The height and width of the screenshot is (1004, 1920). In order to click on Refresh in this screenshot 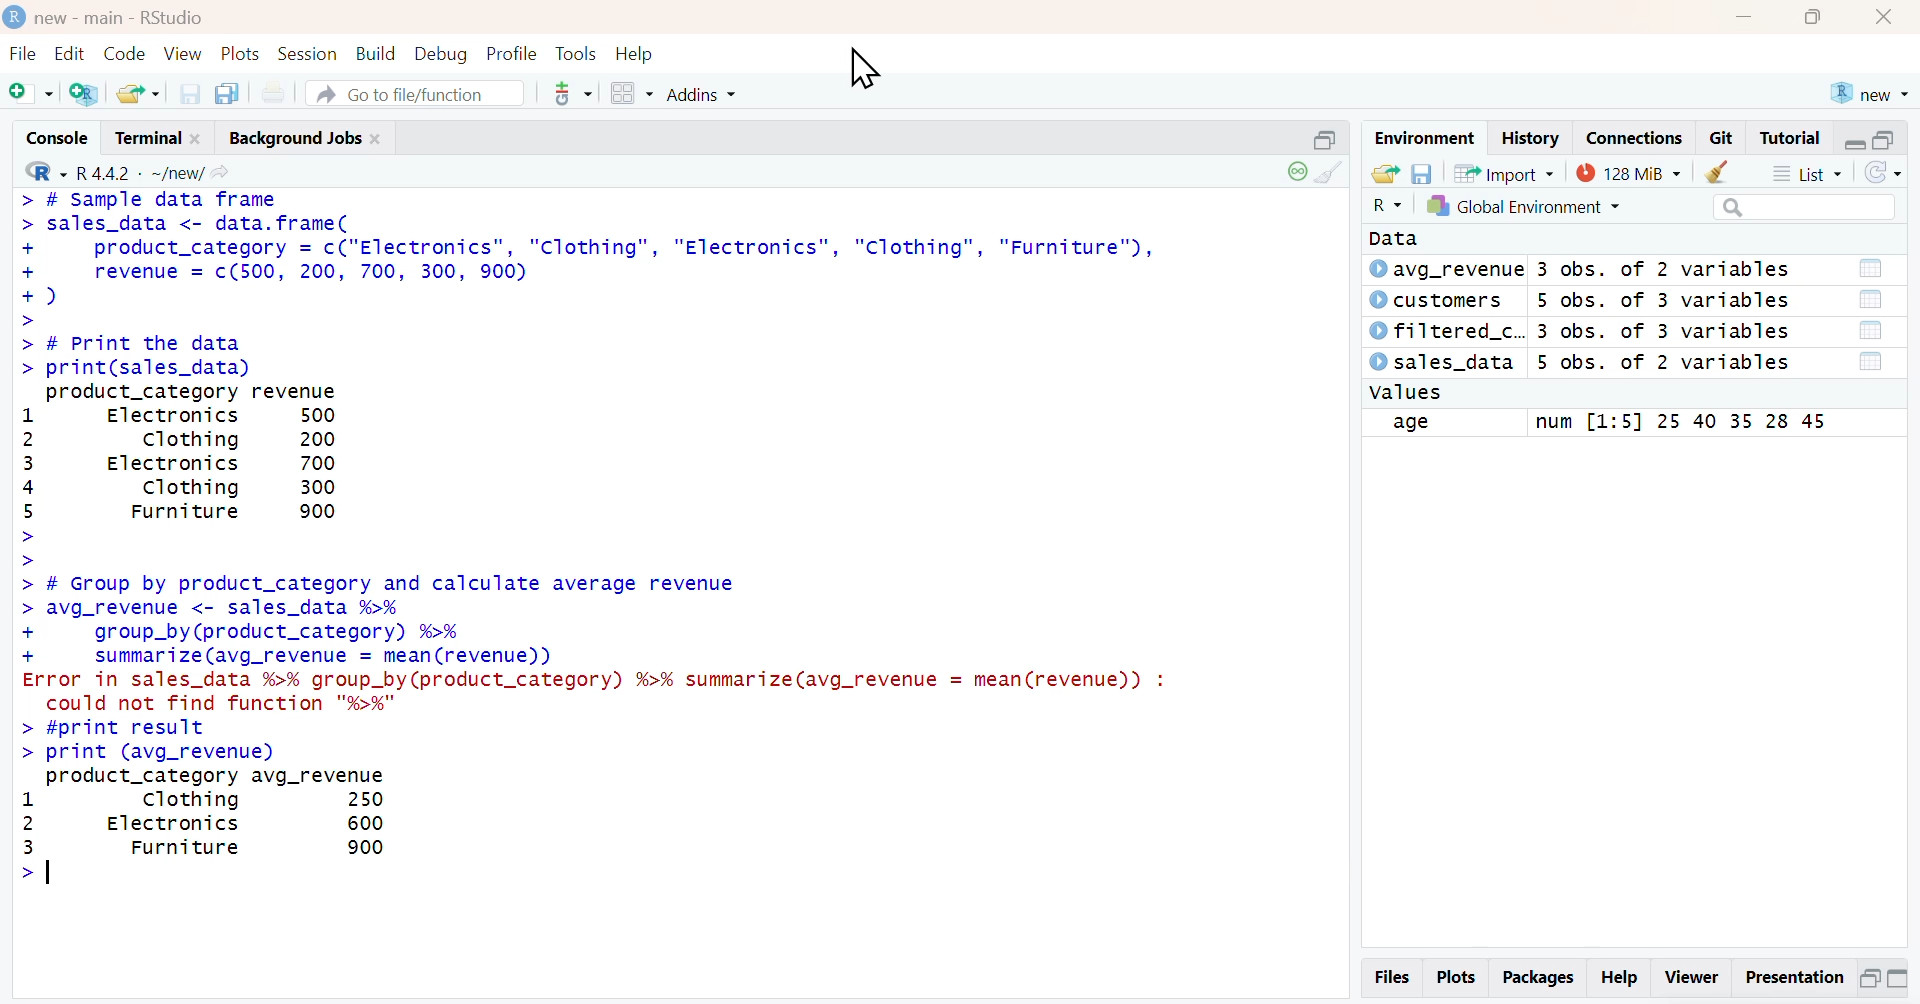, I will do `click(1882, 173)`.